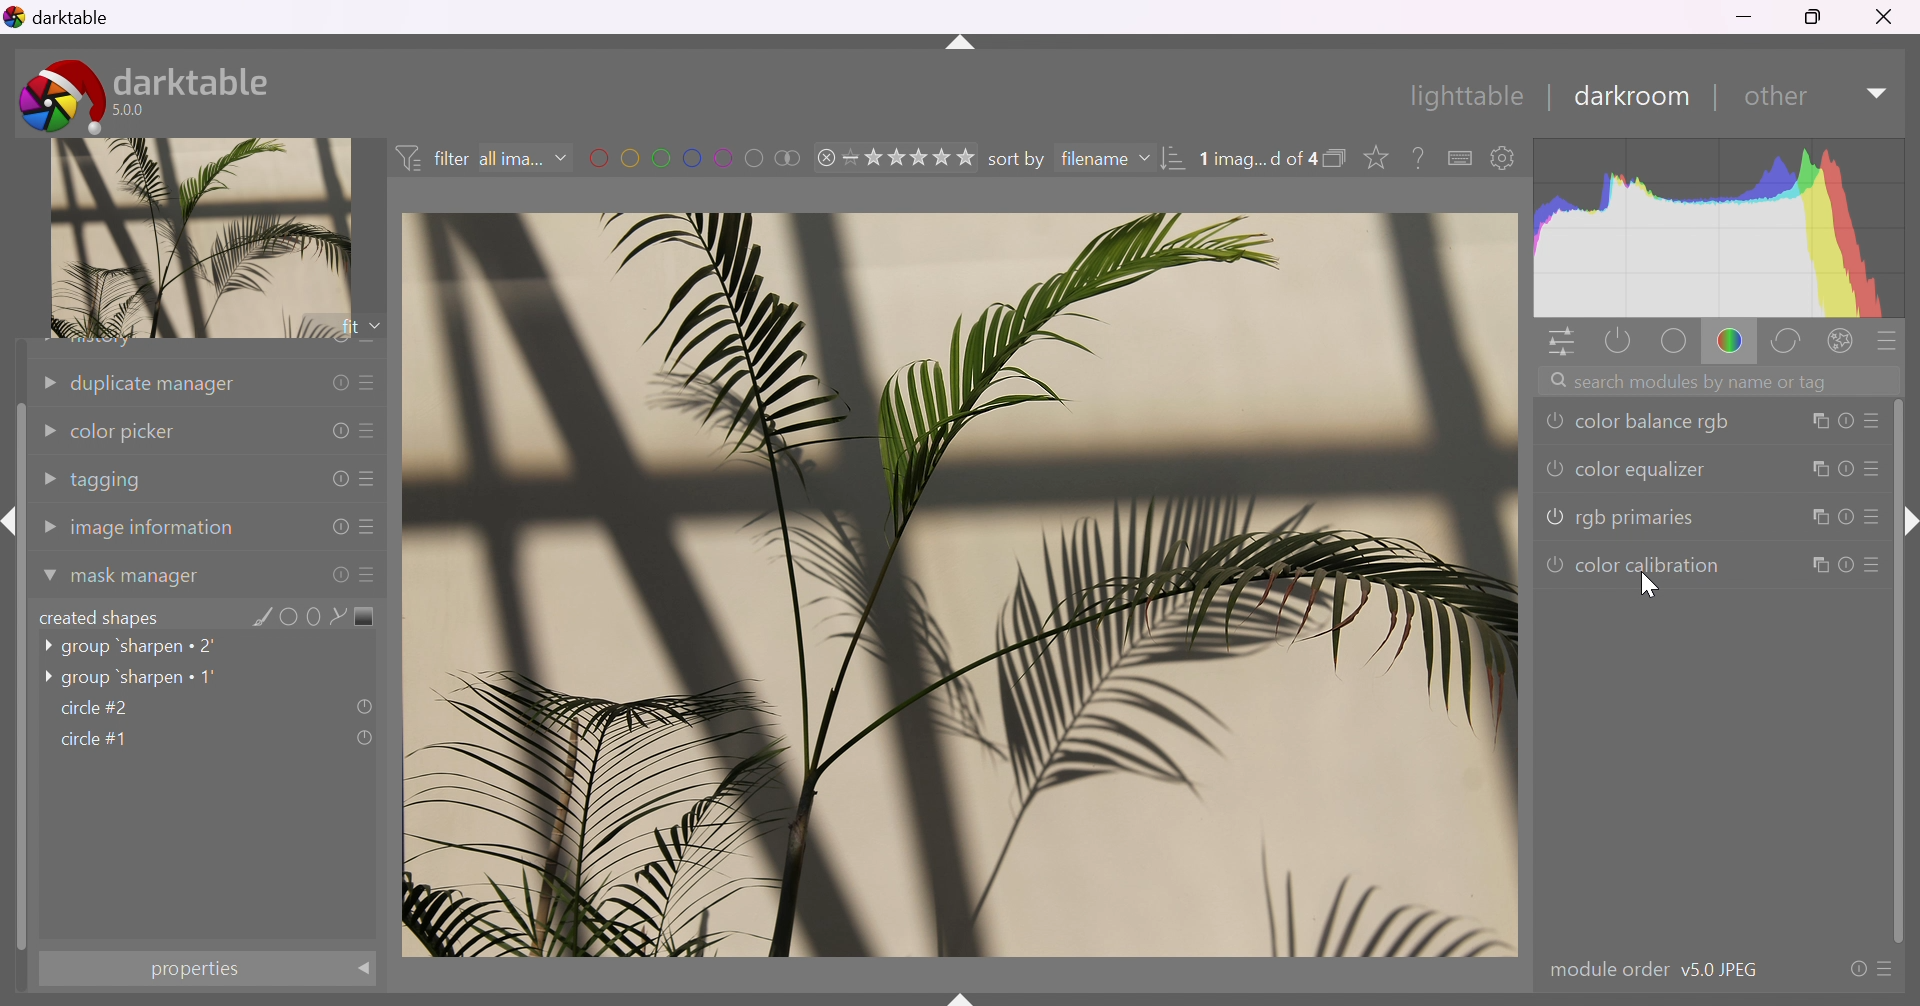 The image size is (1920, 1006). I want to click on color equalizer, so click(1709, 471).